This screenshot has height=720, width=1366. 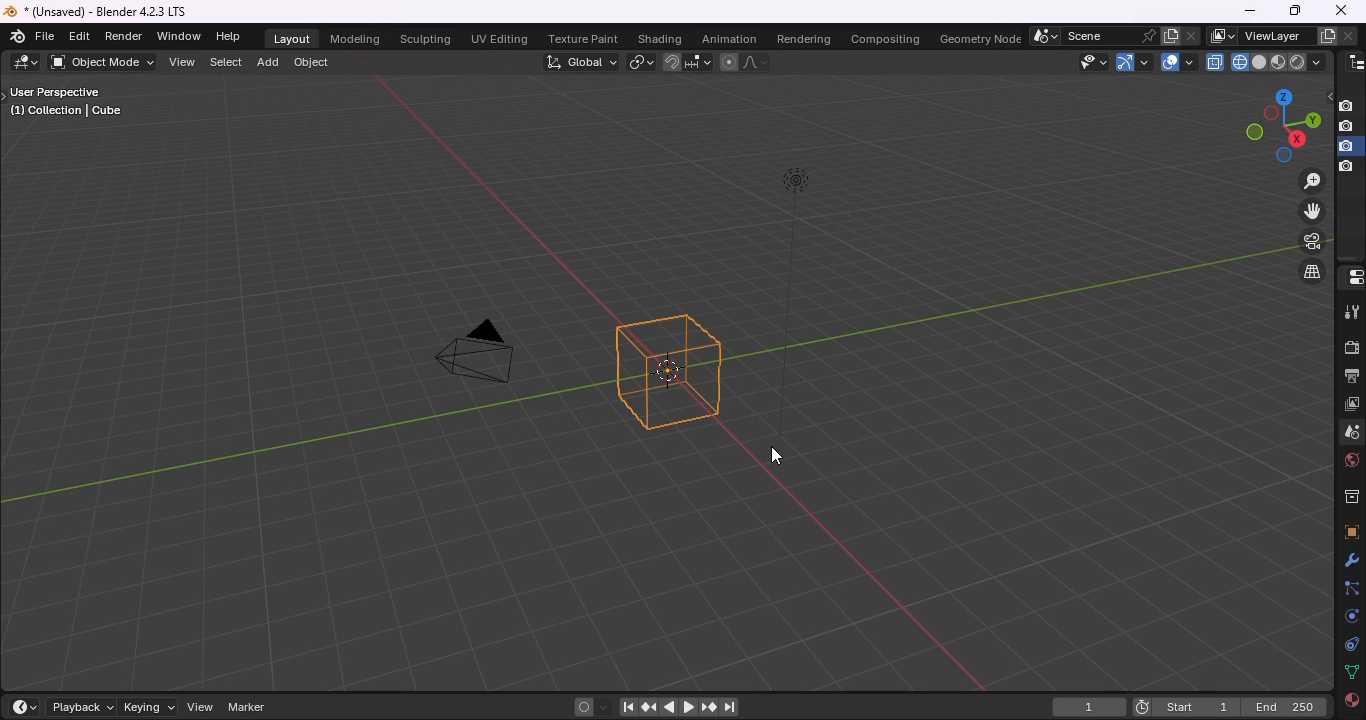 I want to click on Full screen, so click(x=1351, y=531).